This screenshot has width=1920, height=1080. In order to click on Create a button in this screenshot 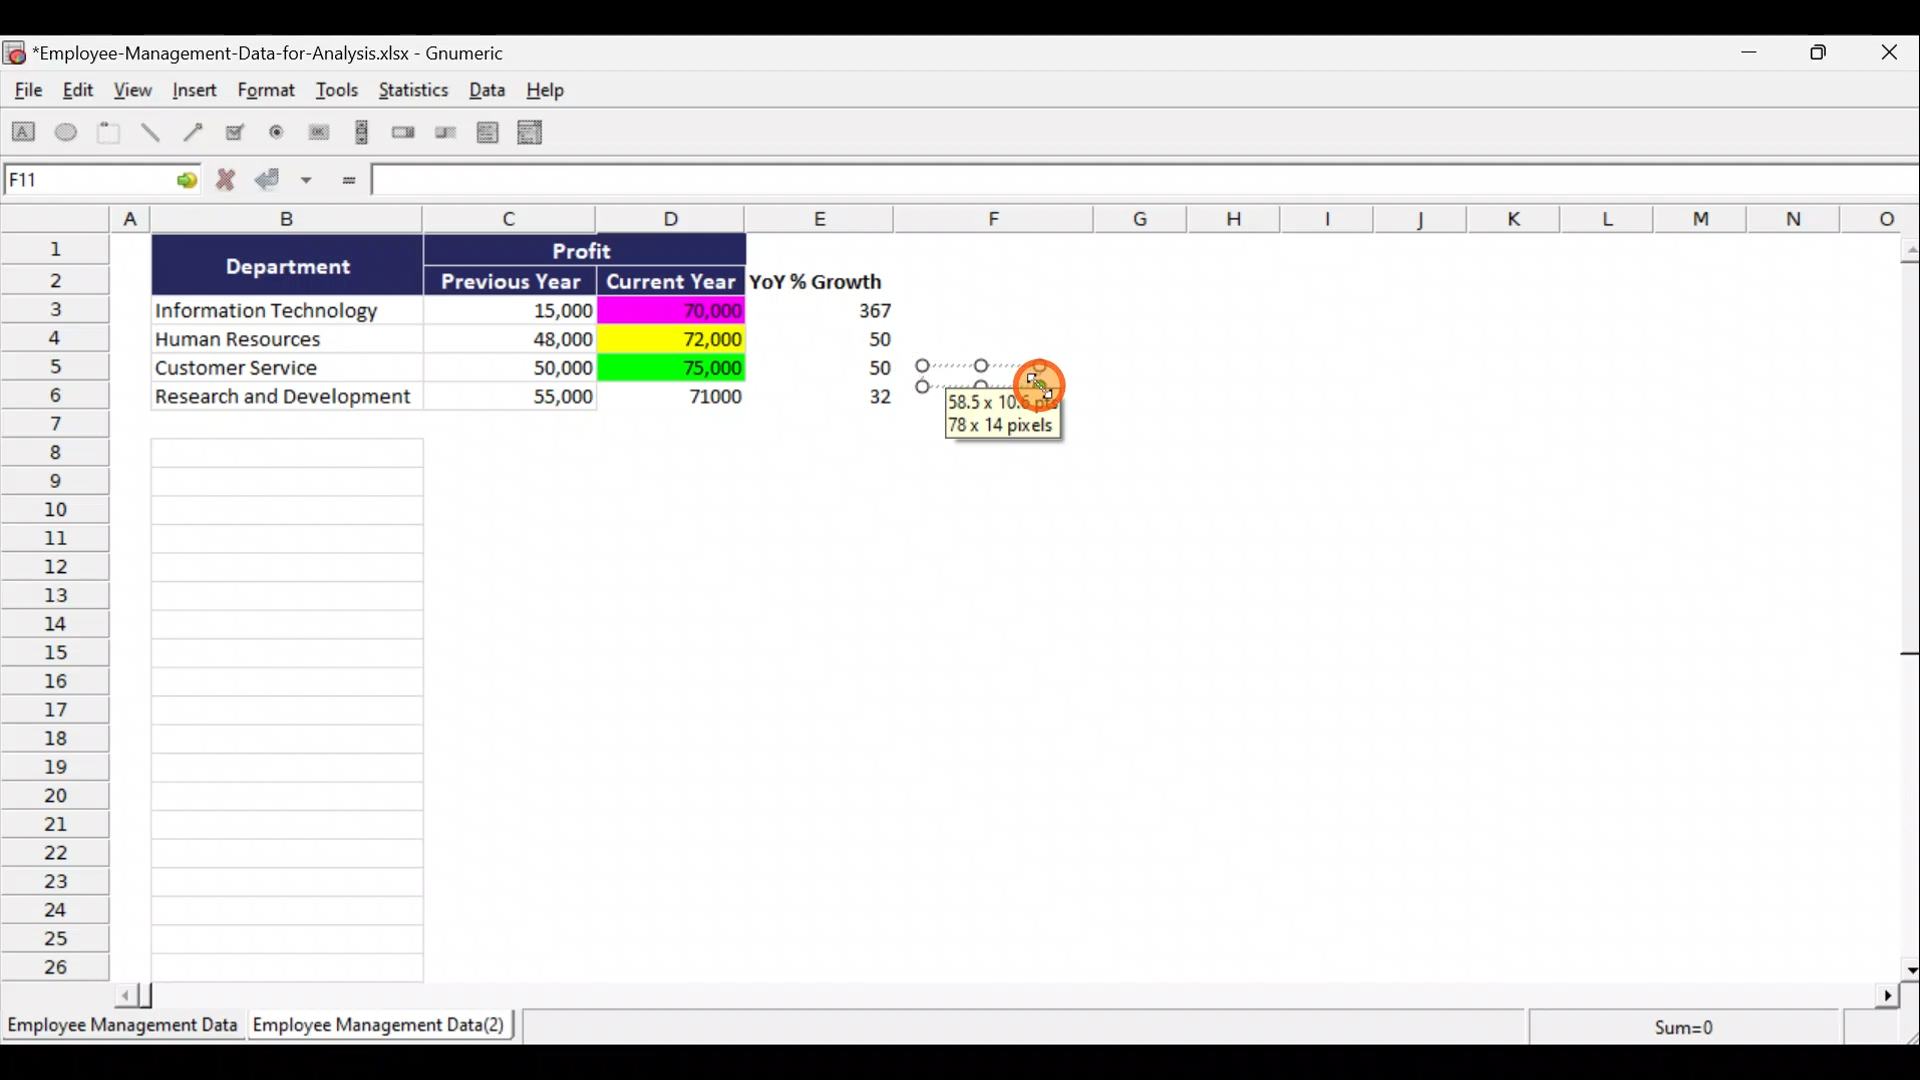, I will do `click(317, 137)`.